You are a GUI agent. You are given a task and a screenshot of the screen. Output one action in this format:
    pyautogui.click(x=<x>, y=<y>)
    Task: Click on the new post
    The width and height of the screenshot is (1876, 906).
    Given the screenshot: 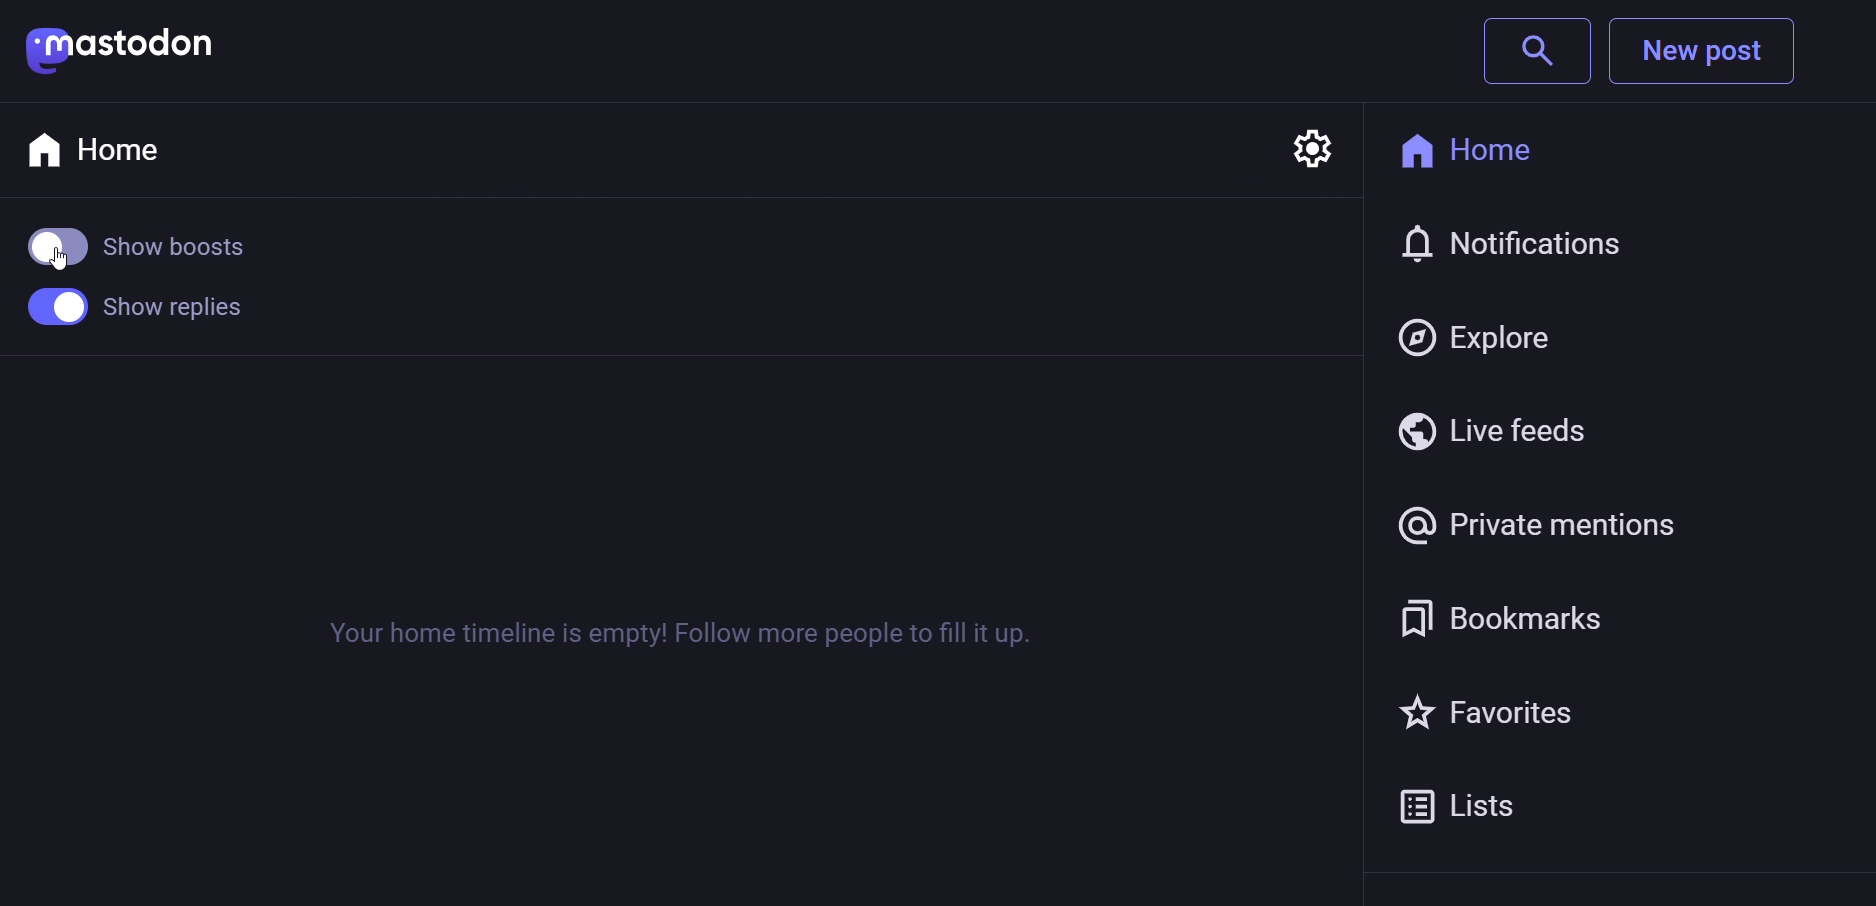 What is the action you would take?
    pyautogui.click(x=1709, y=53)
    